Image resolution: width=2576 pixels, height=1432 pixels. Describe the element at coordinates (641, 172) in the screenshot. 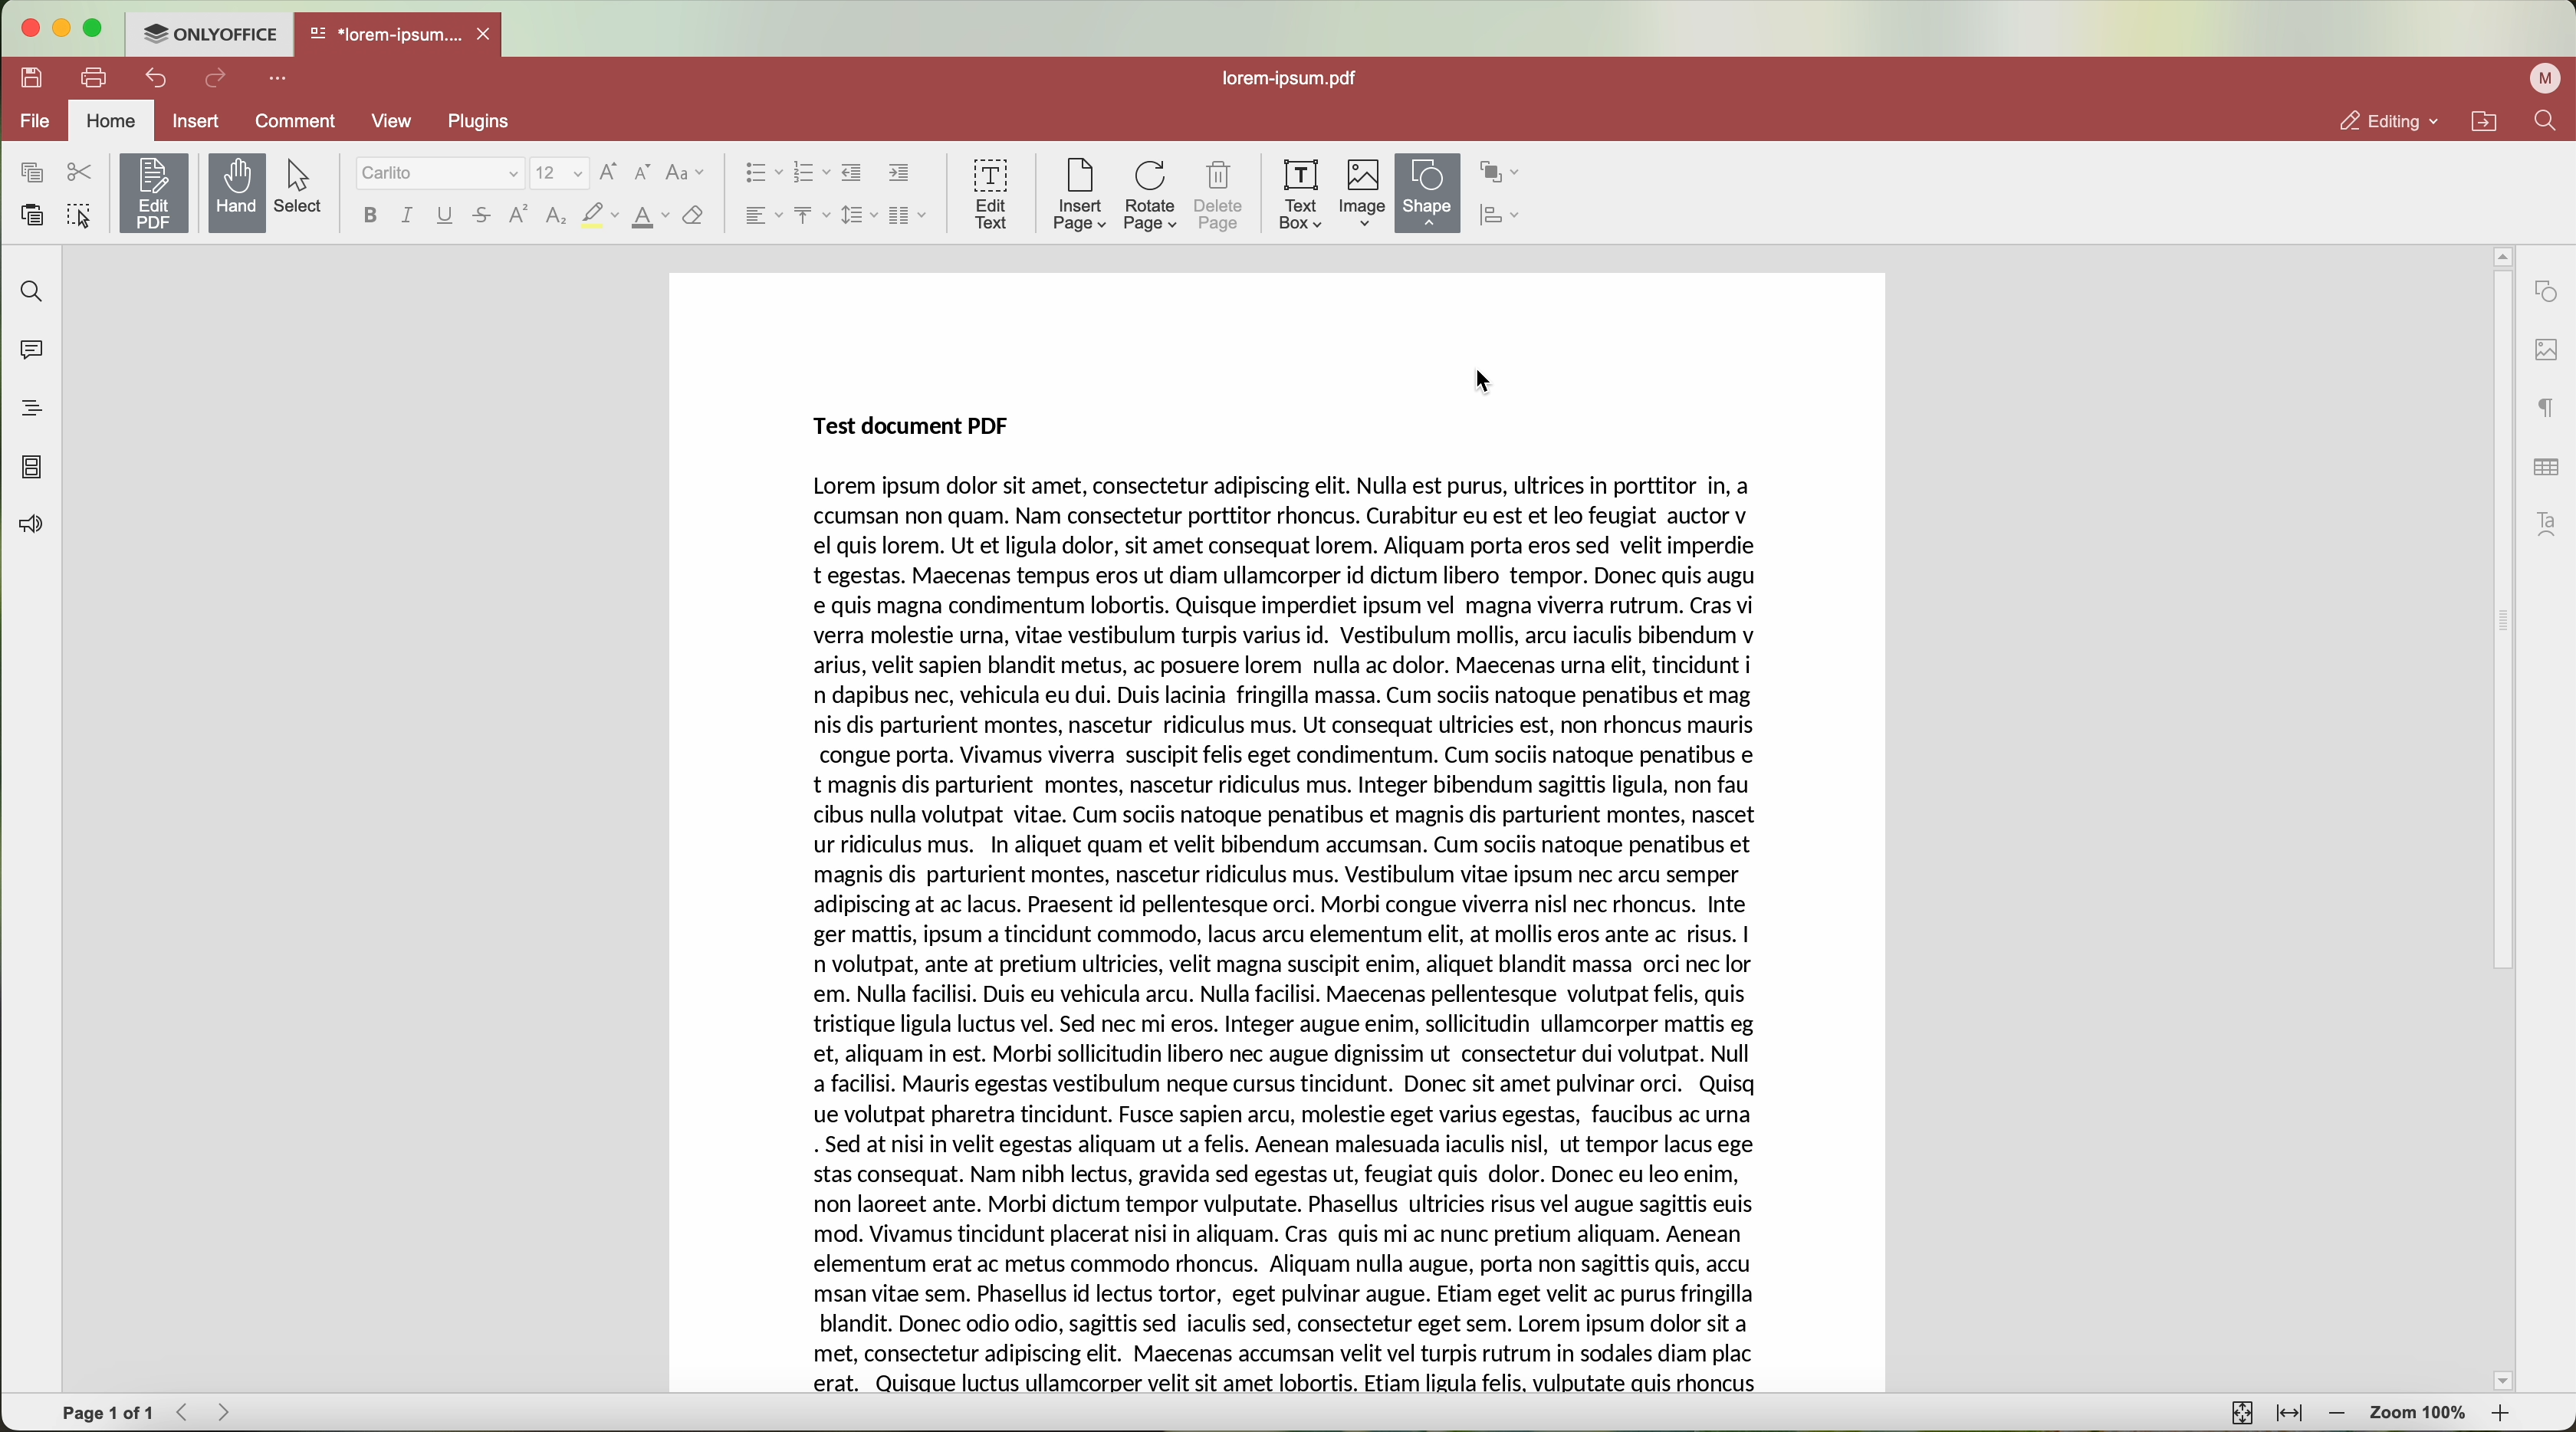

I see `decrement font size` at that location.